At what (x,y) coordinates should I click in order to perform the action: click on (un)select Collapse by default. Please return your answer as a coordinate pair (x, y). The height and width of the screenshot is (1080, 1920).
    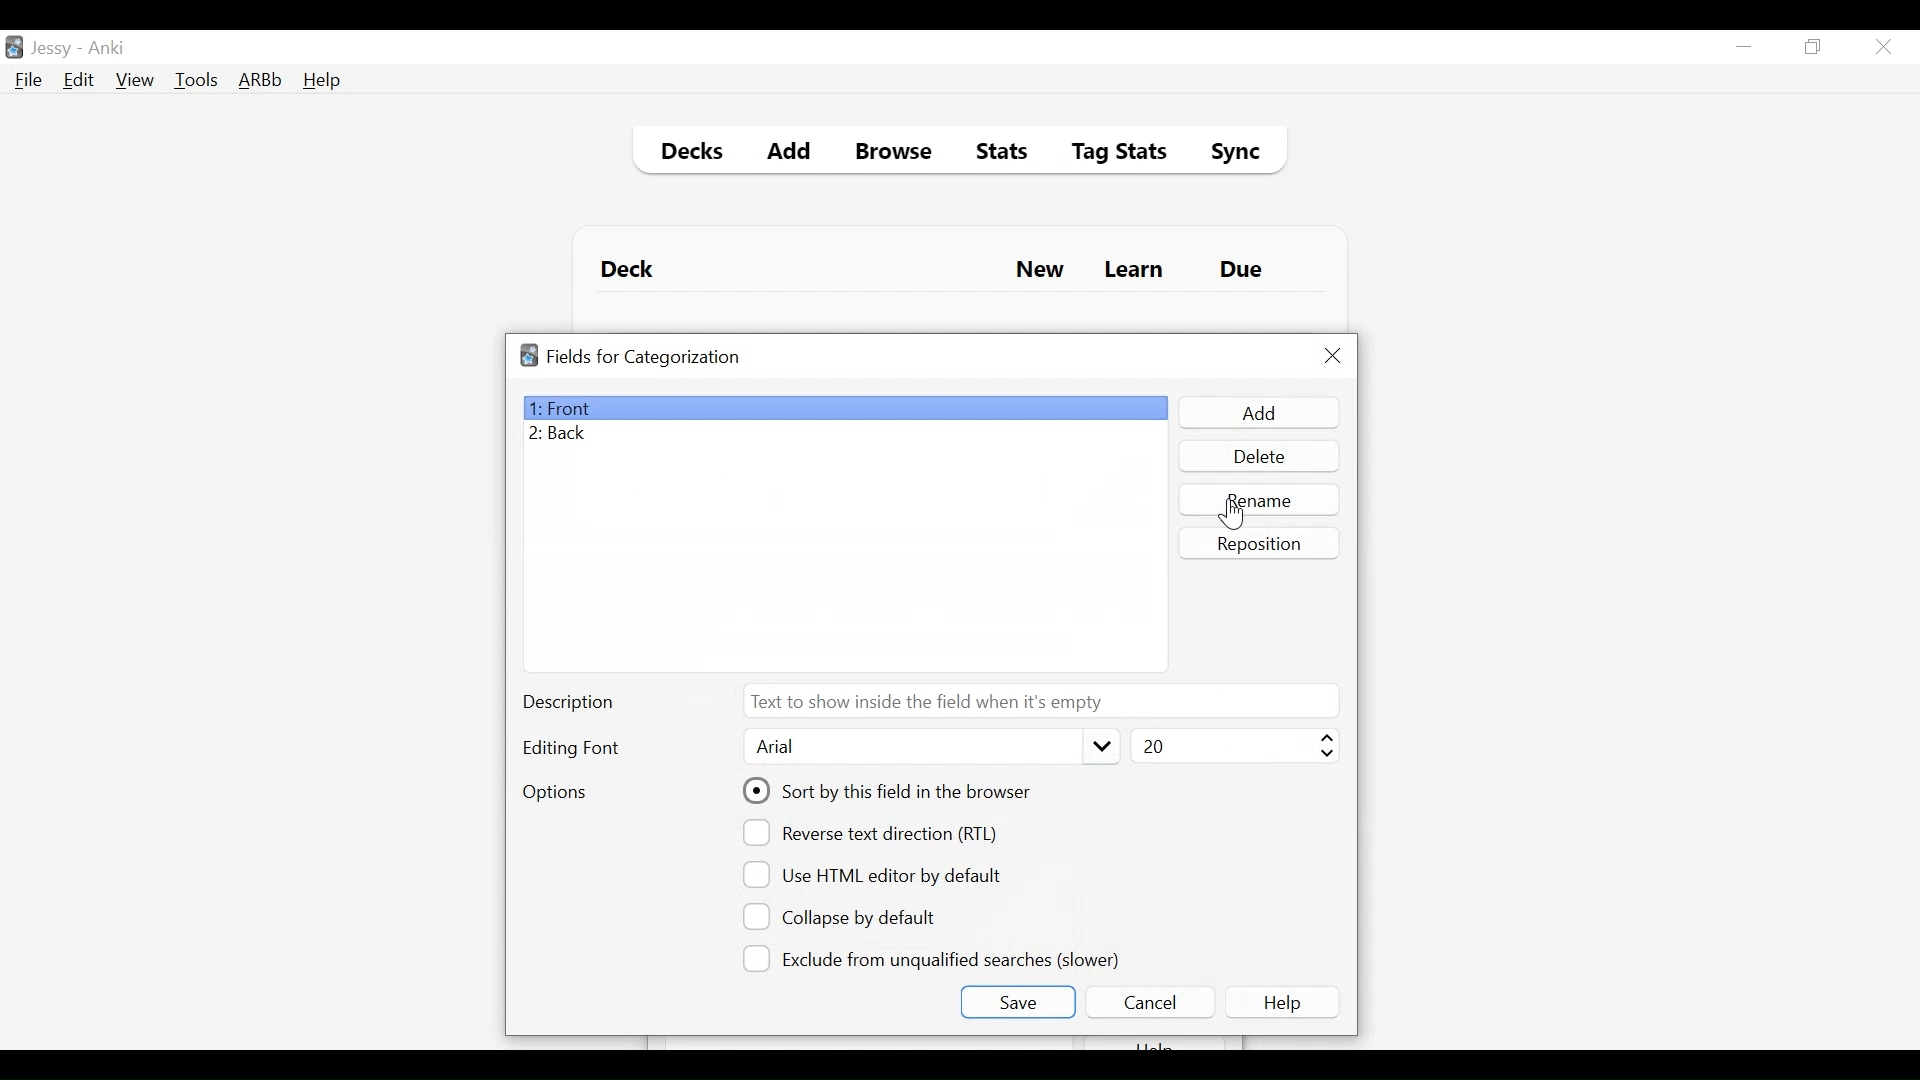
    Looking at the image, I should click on (855, 917).